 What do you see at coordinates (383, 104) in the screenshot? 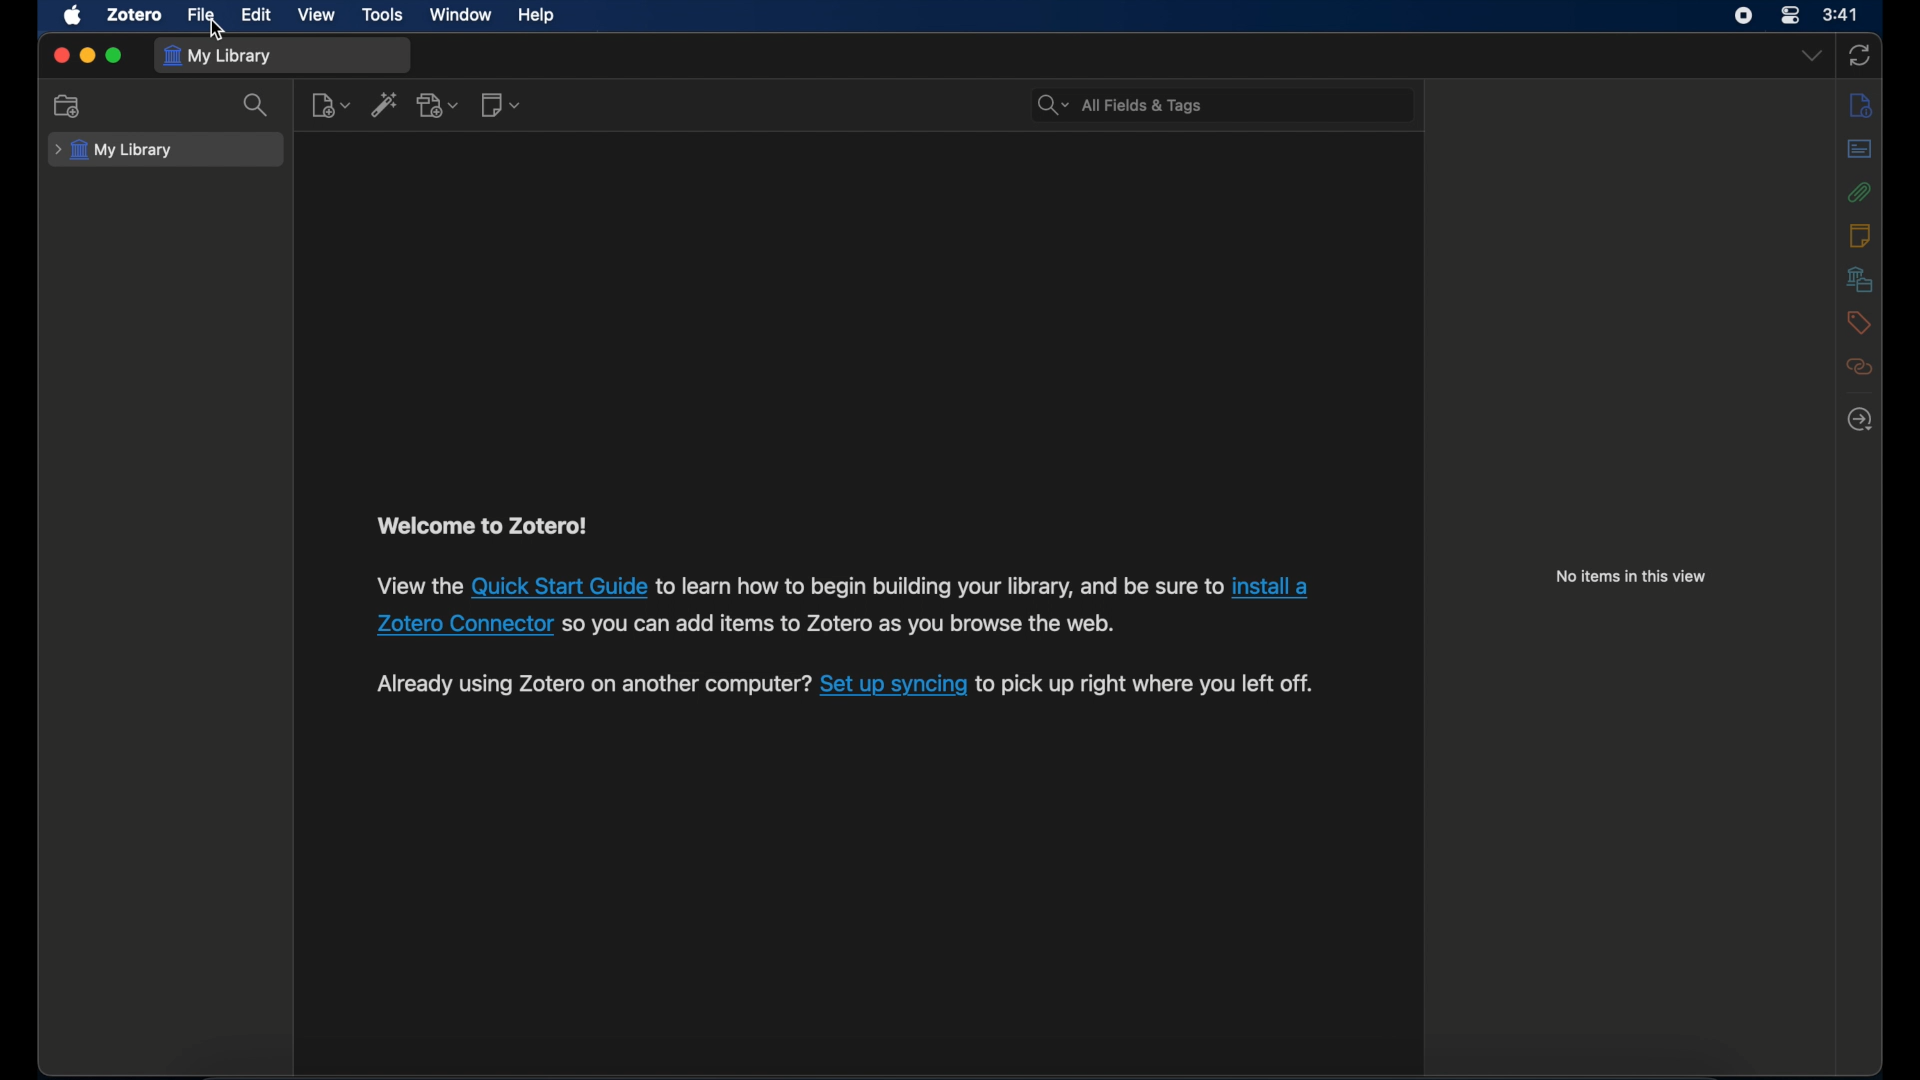
I see `add item by identifier` at bounding box center [383, 104].